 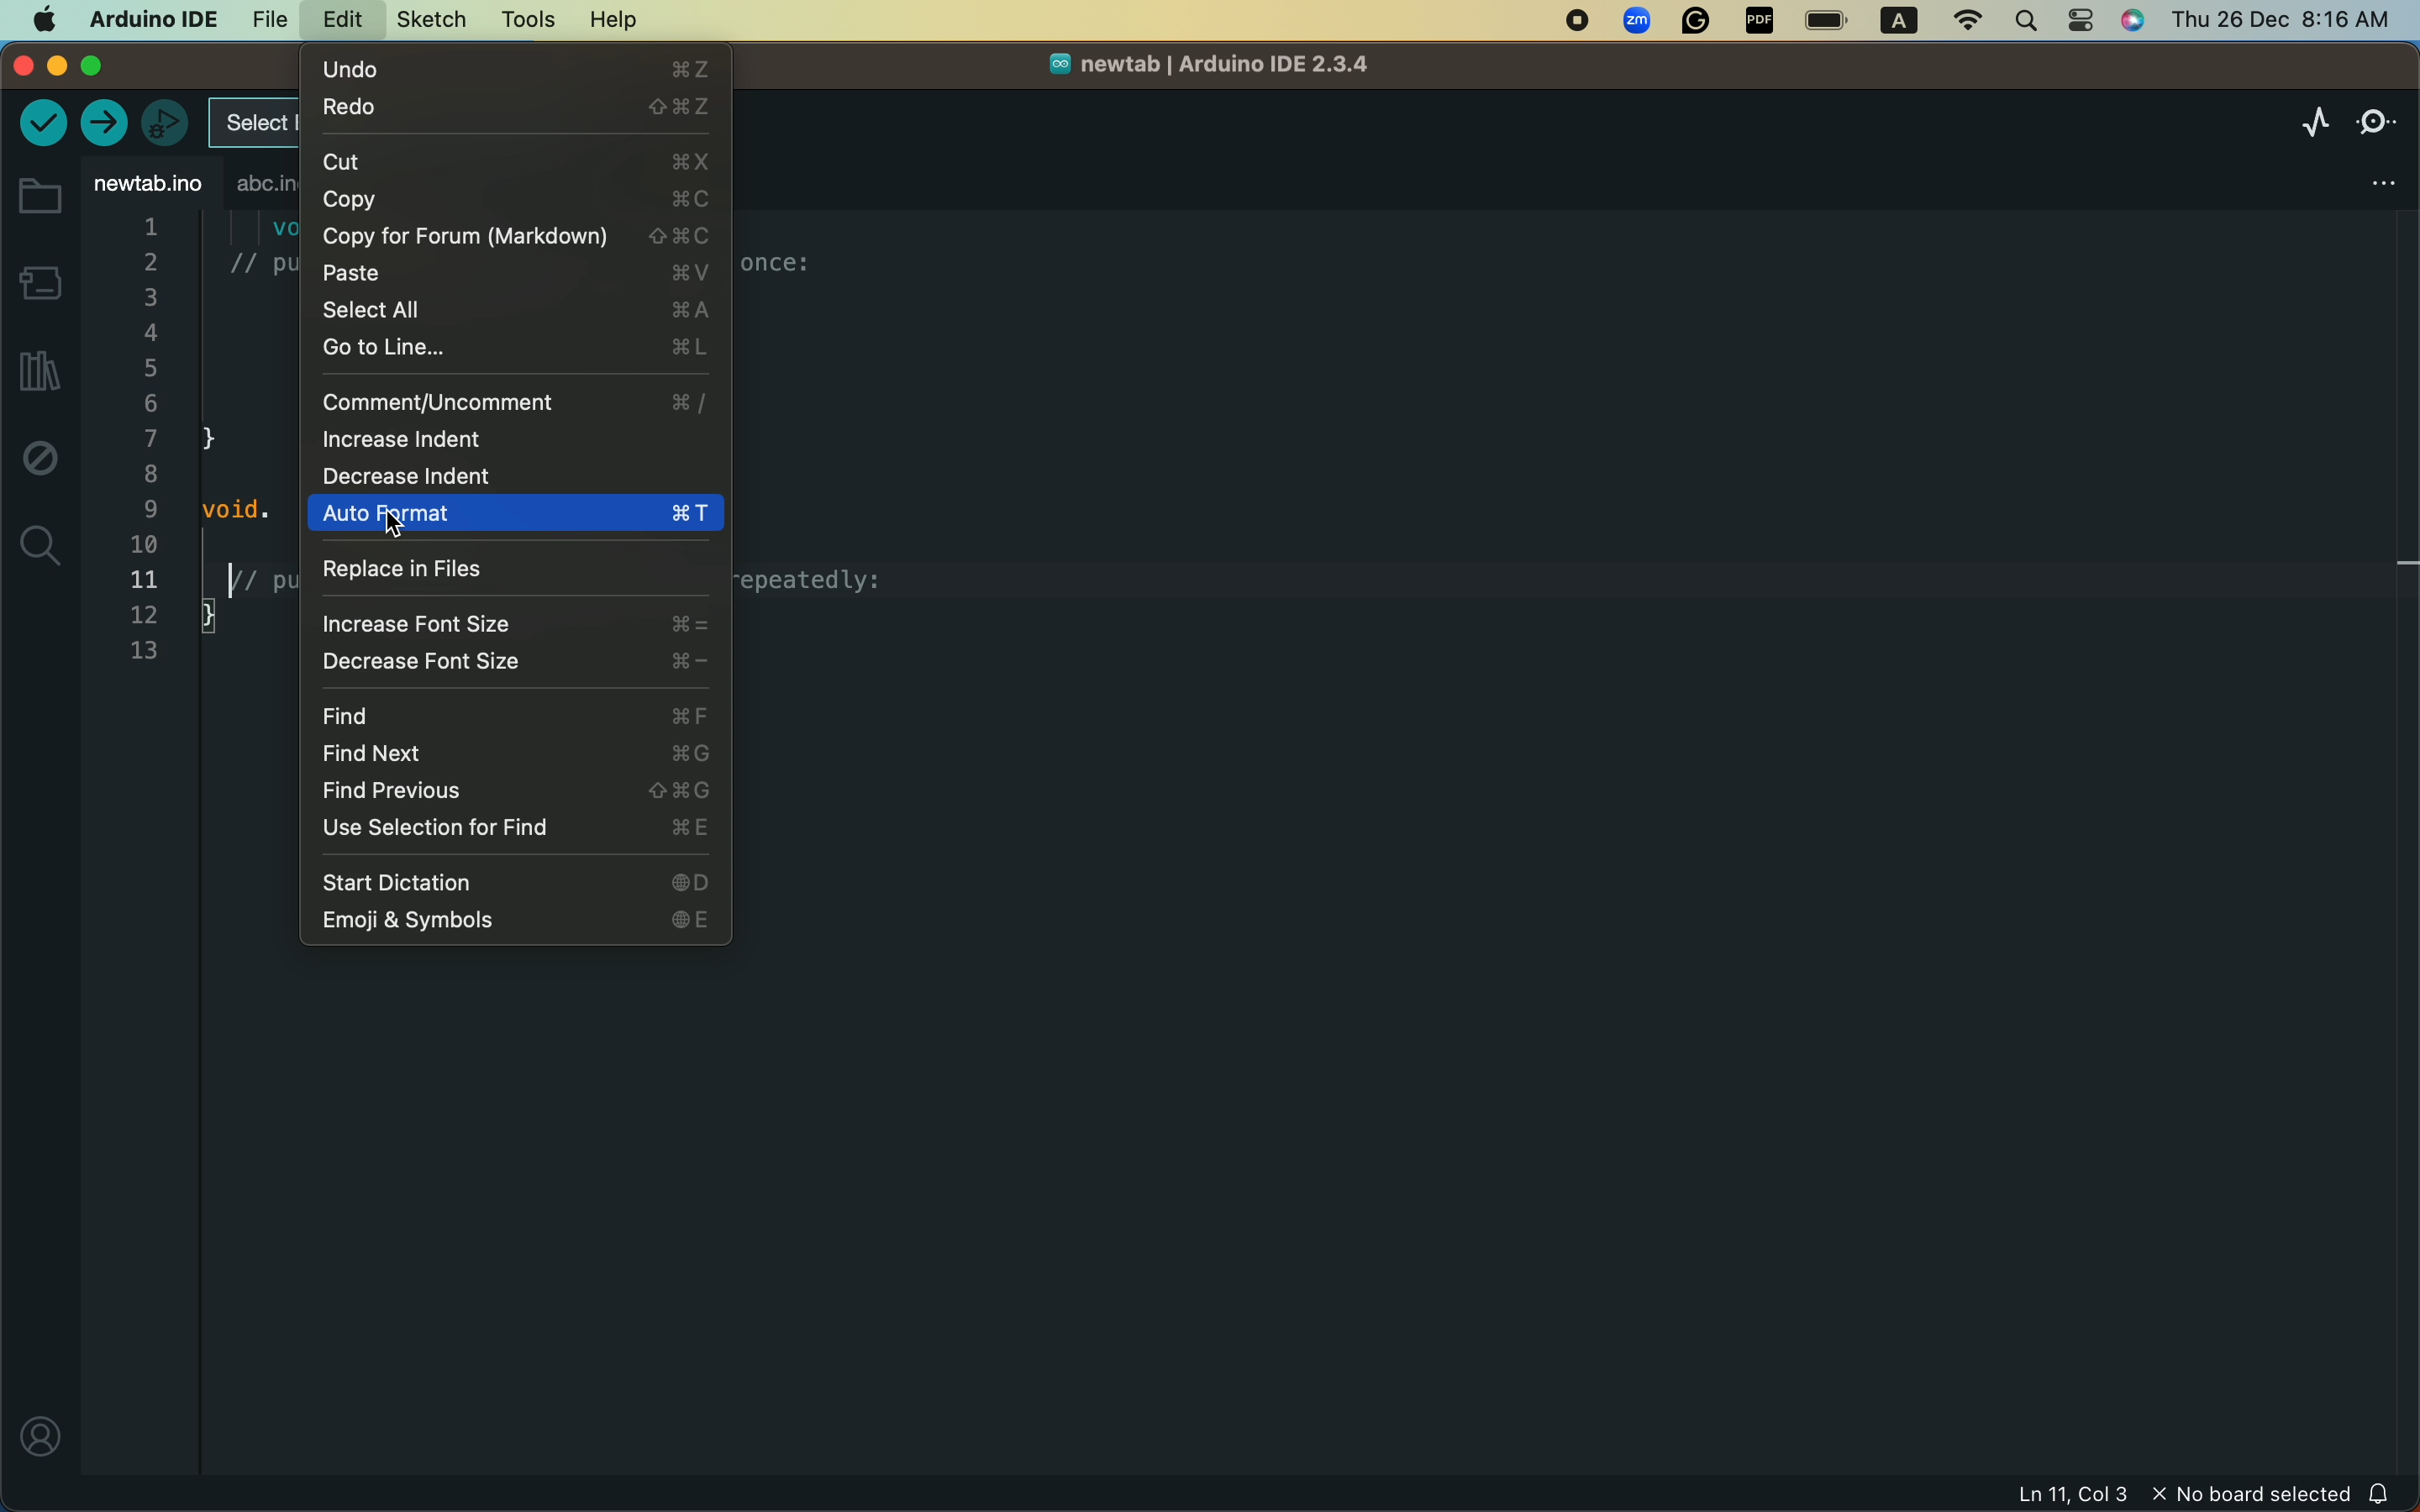 What do you see at coordinates (407, 528) in the screenshot?
I see `curser` at bounding box center [407, 528].